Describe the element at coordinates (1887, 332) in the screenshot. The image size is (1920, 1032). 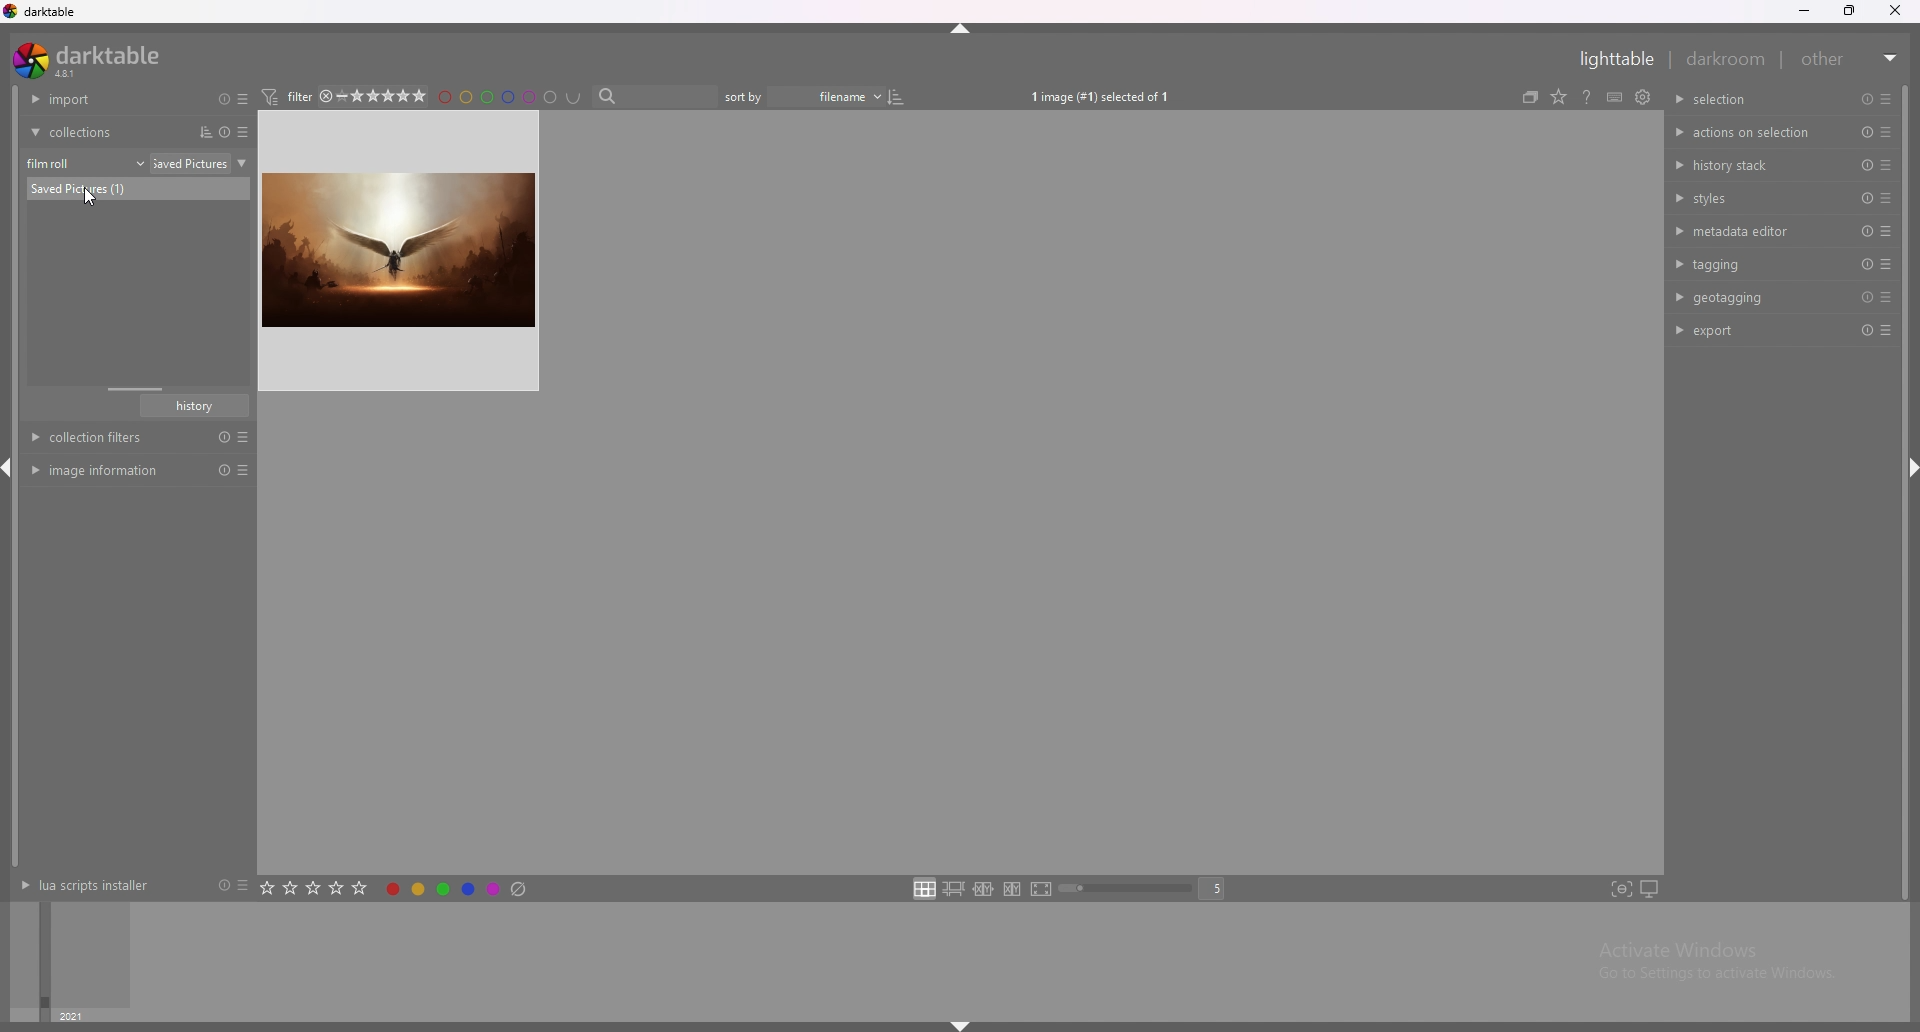
I see `presets` at that location.